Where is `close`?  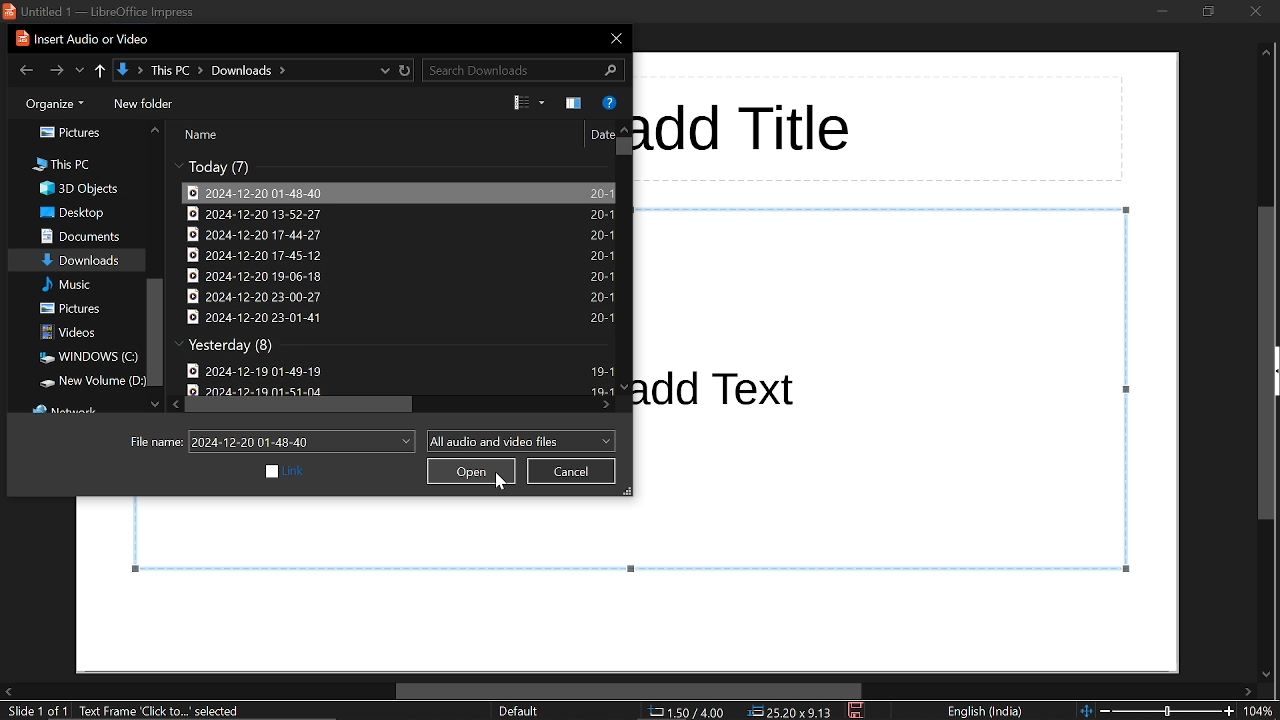
close is located at coordinates (1251, 14).